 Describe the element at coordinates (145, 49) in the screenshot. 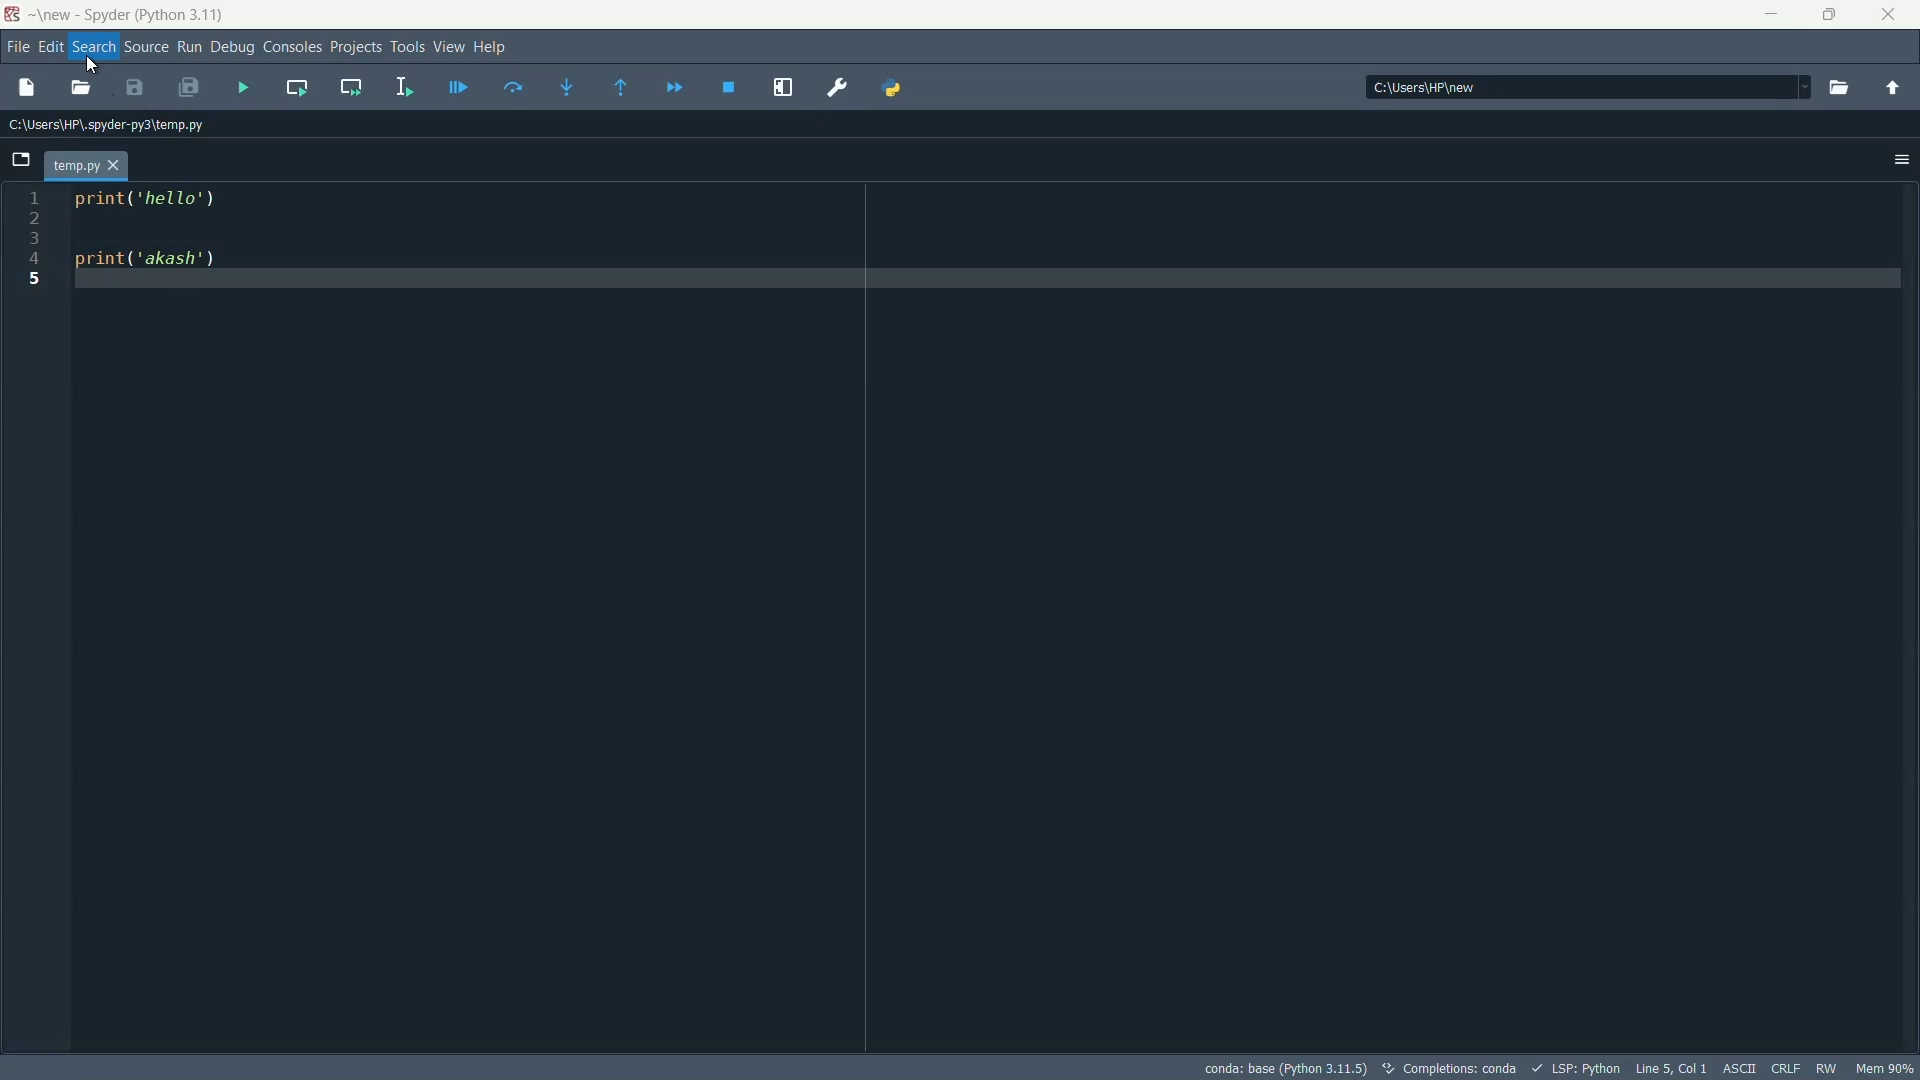

I see `source menu` at that location.